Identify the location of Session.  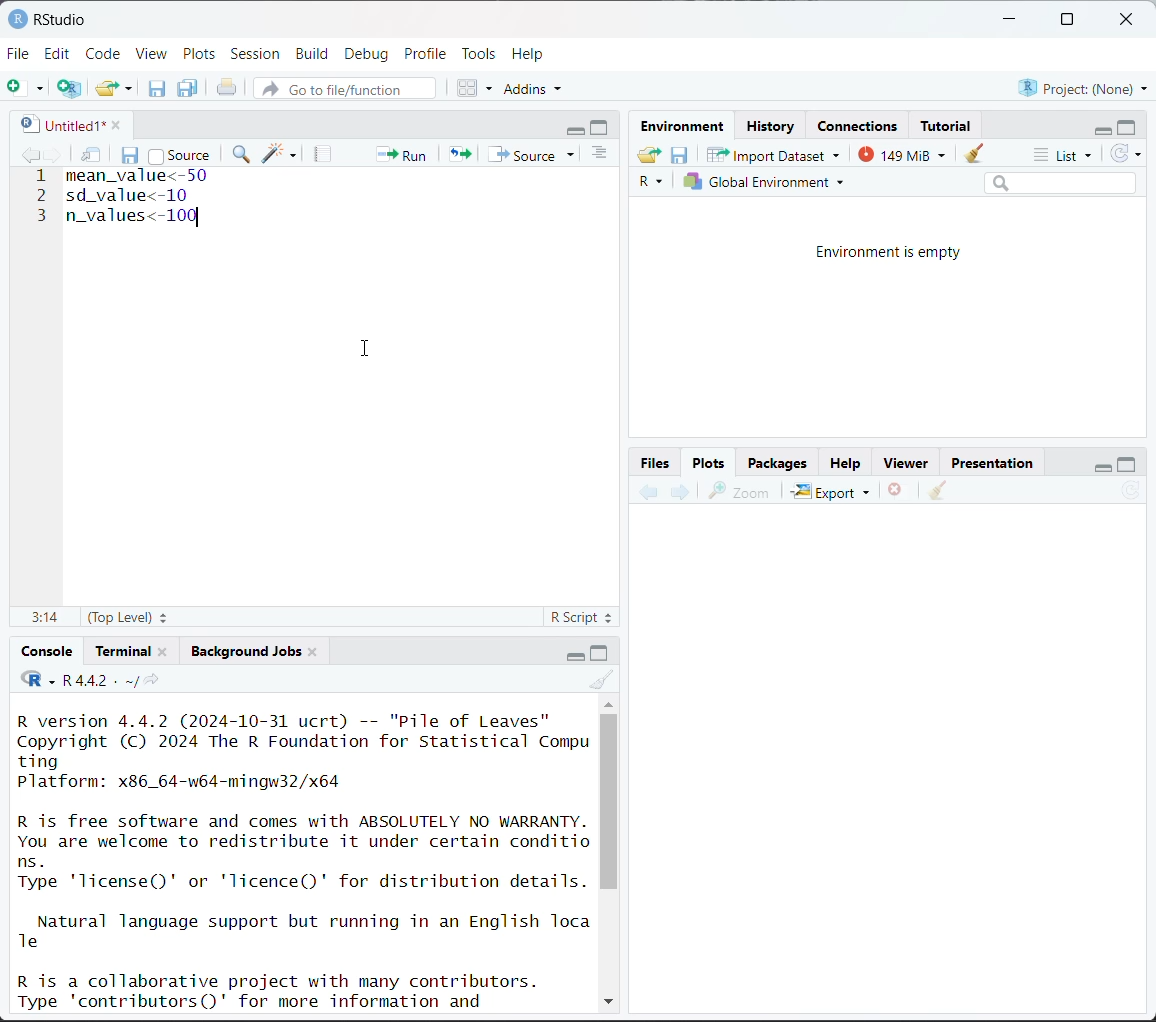
(256, 55).